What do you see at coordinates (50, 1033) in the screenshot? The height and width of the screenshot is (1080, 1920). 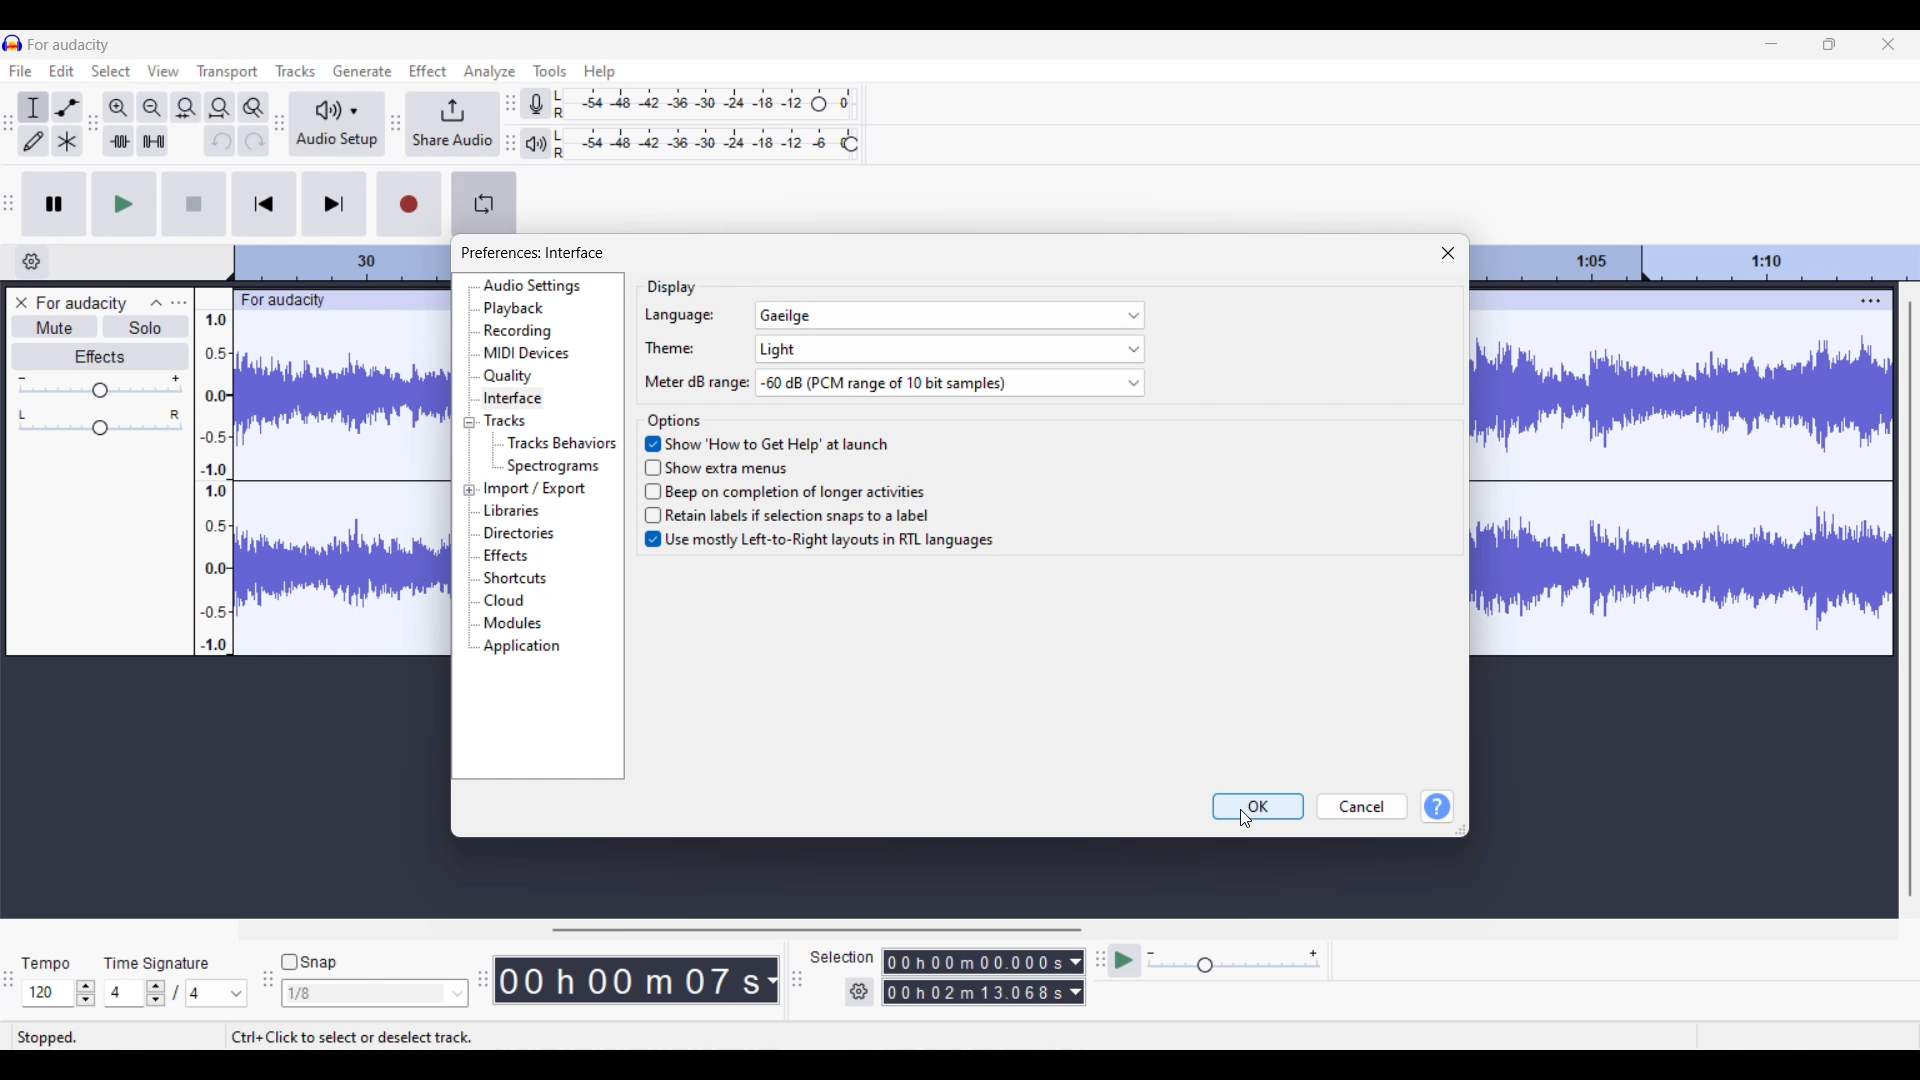 I see `stopped` at bounding box center [50, 1033].